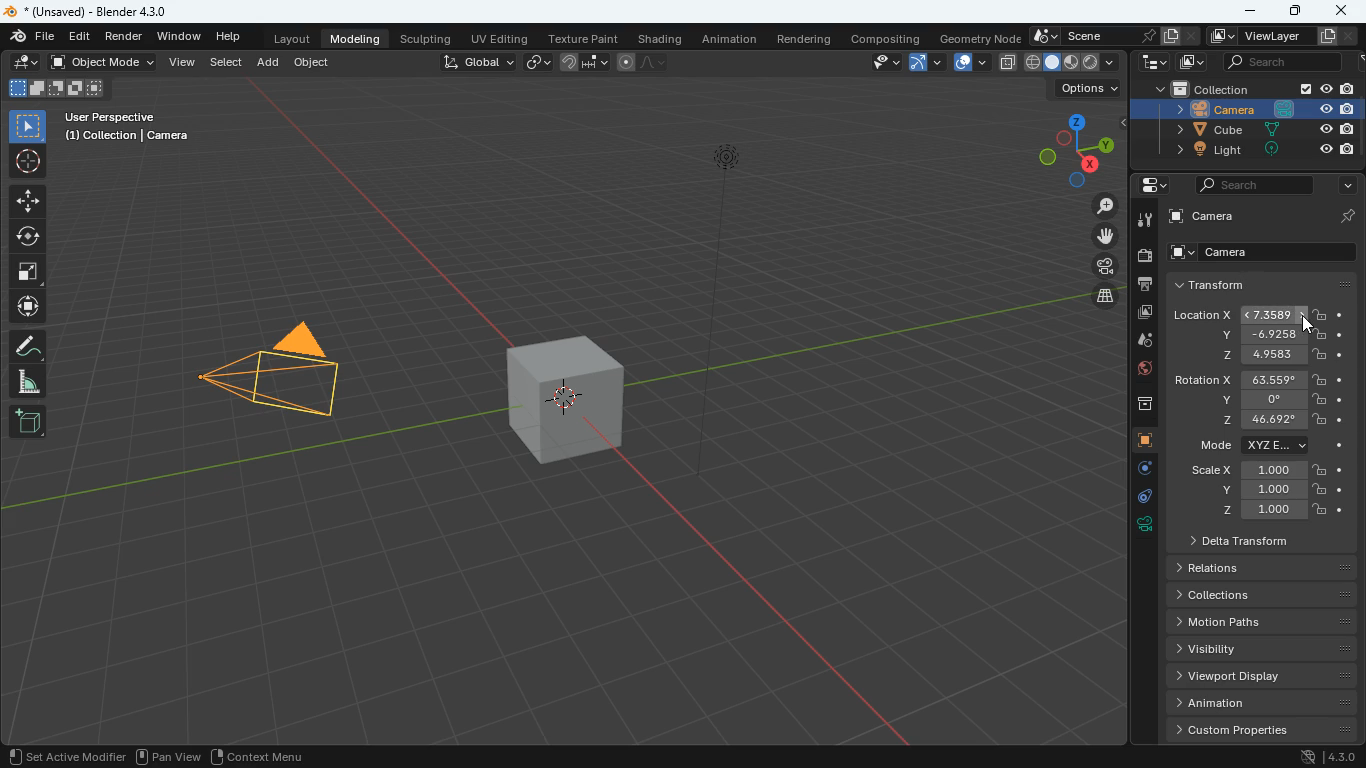 The image size is (1366, 768). Describe the element at coordinates (1141, 369) in the screenshot. I see `globe` at that location.